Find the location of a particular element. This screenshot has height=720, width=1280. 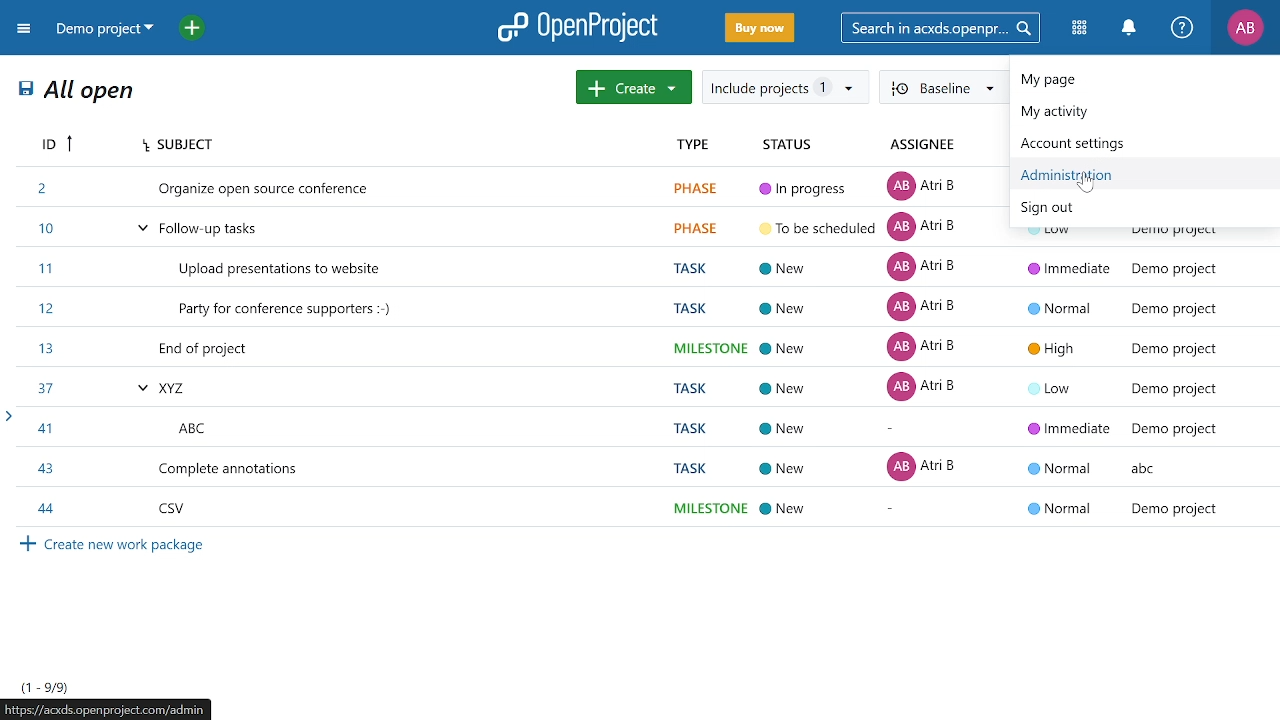

task titled "ABC" is located at coordinates (642, 426).